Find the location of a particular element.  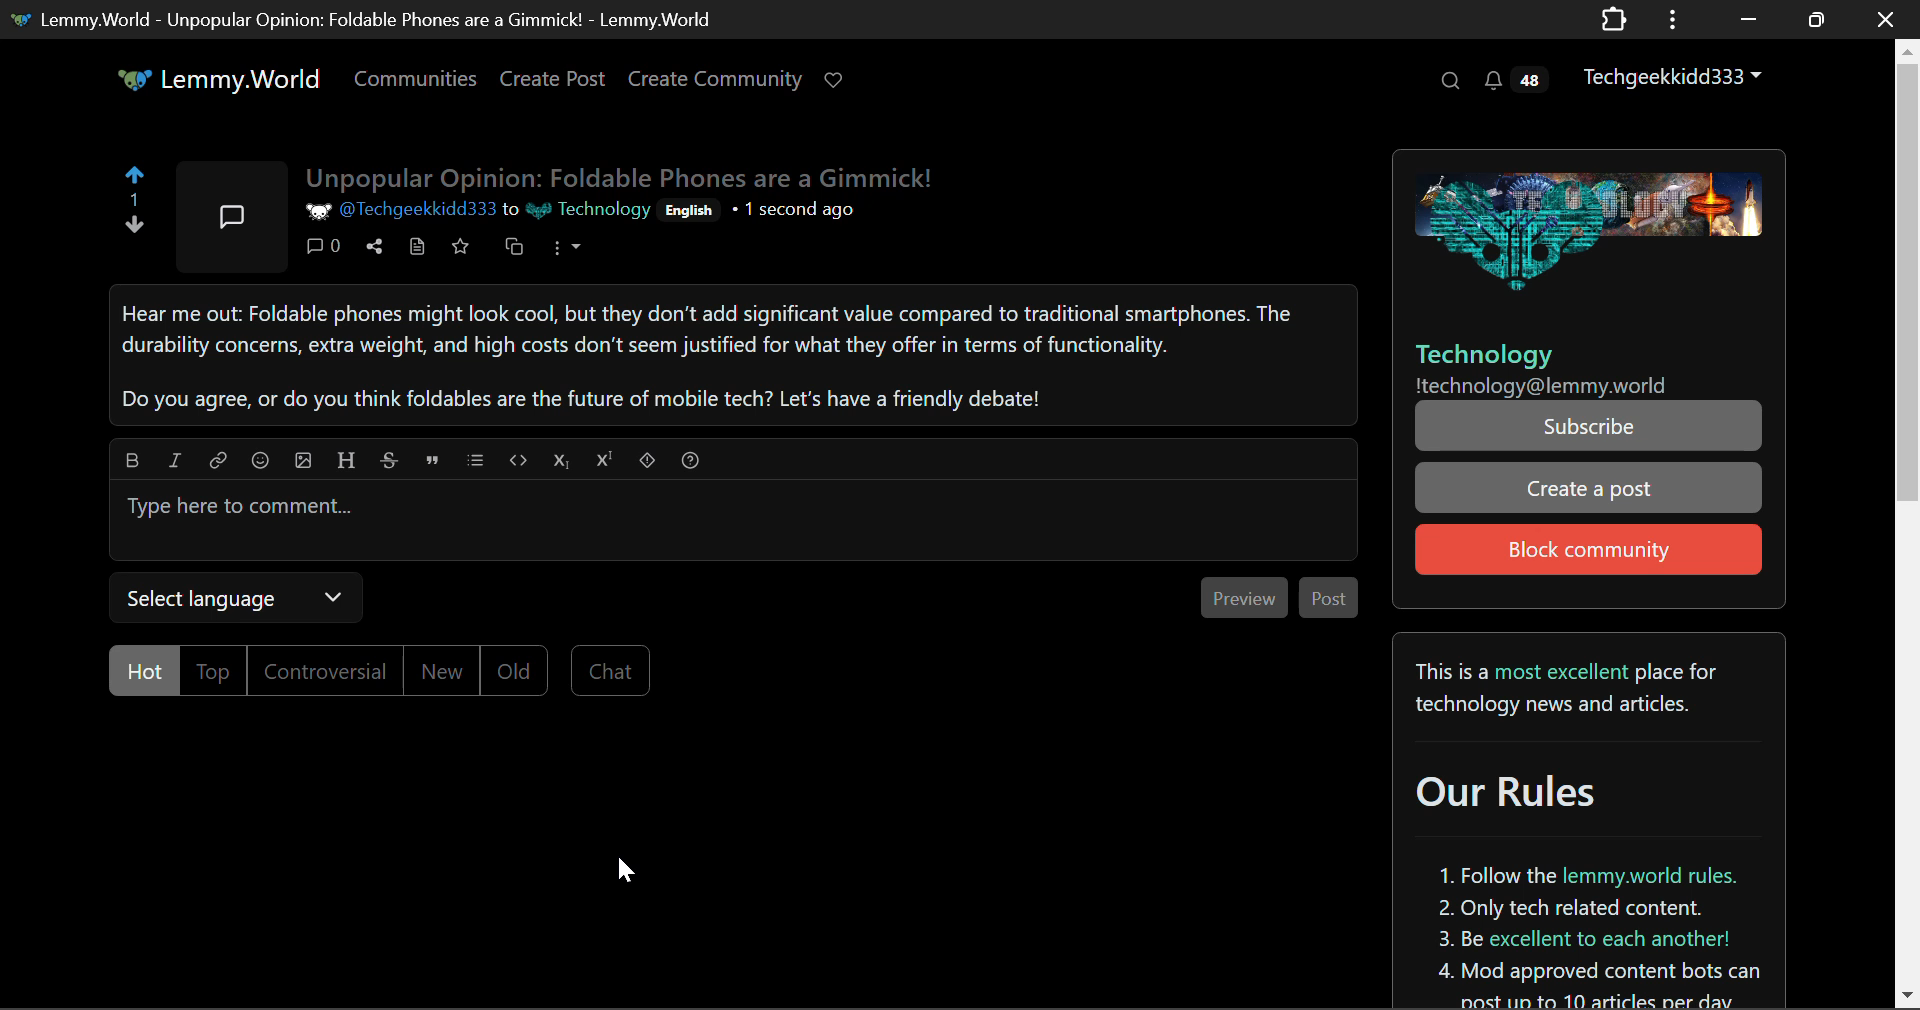

subscript is located at coordinates (560, 461).